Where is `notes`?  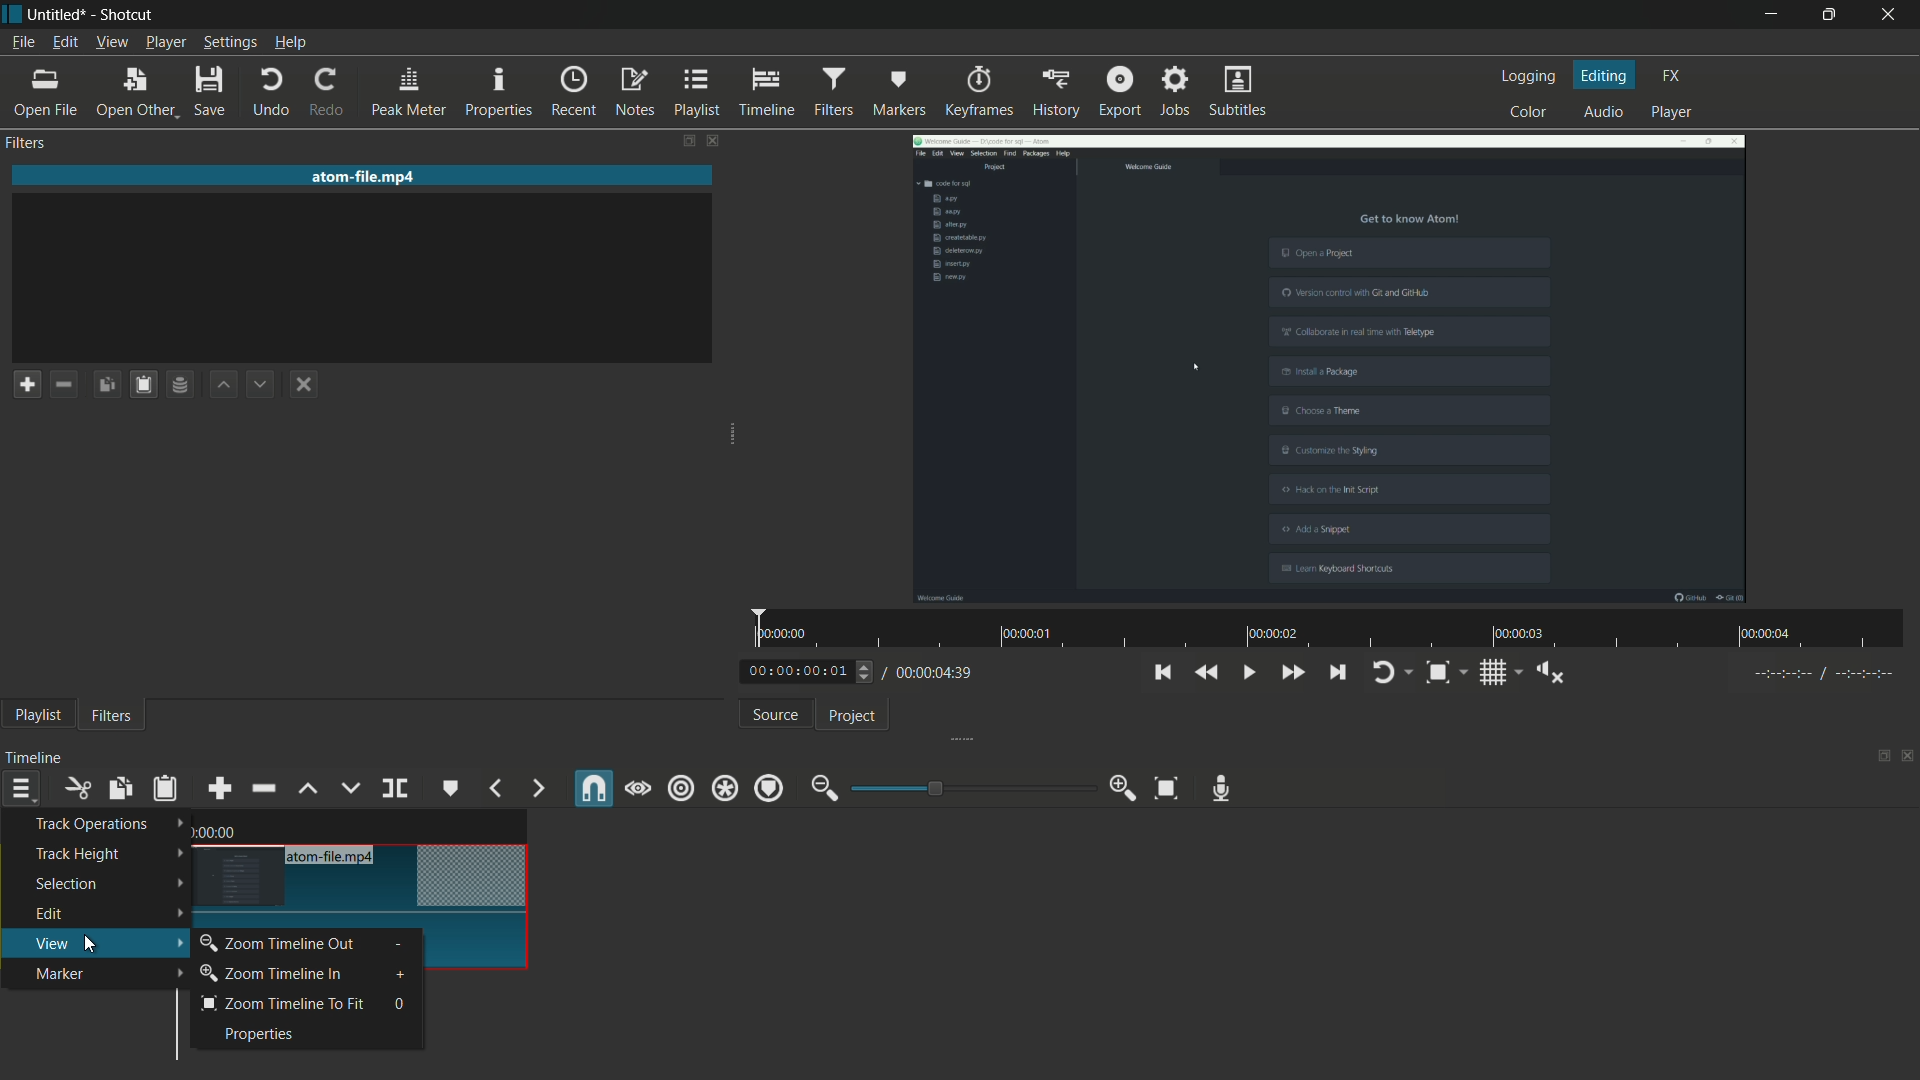
notes is located at coordinates (635, 93).